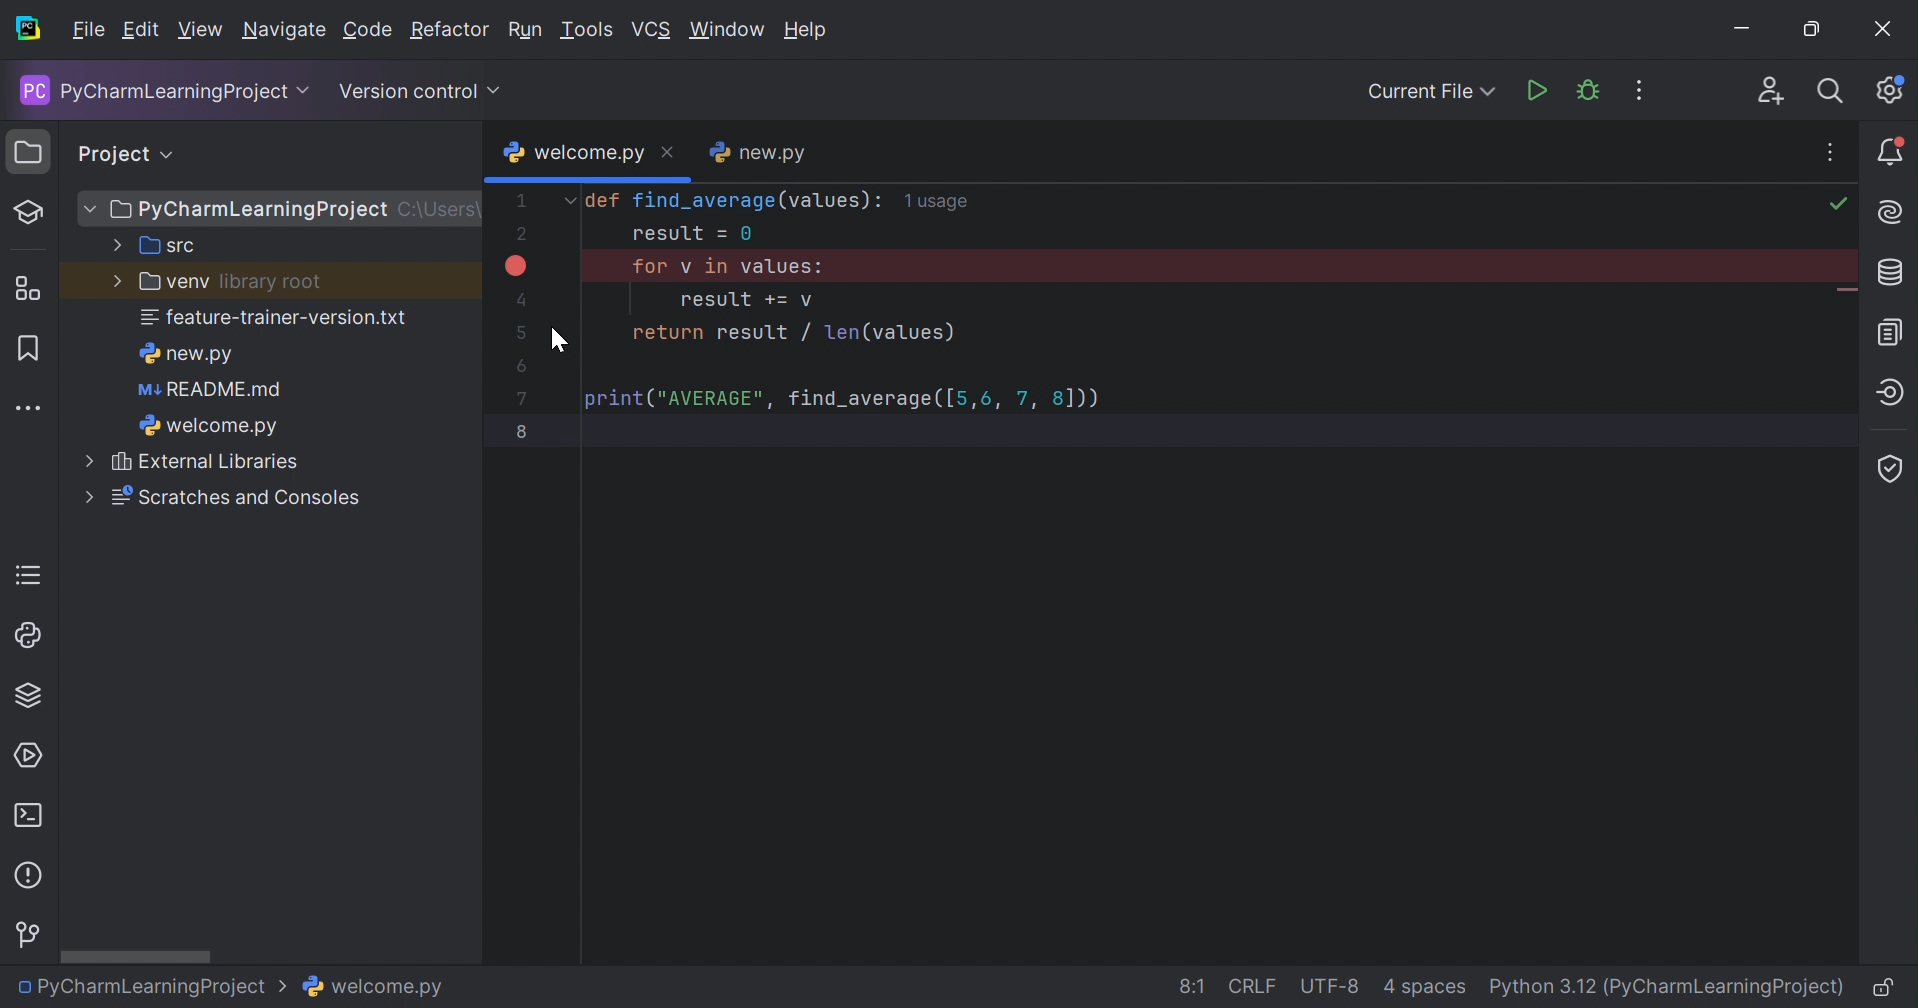  What do you see at coordinates (155, 988) in the screenshot?
I see `PyCharmLearningProject` at bounding box center [155, 988].